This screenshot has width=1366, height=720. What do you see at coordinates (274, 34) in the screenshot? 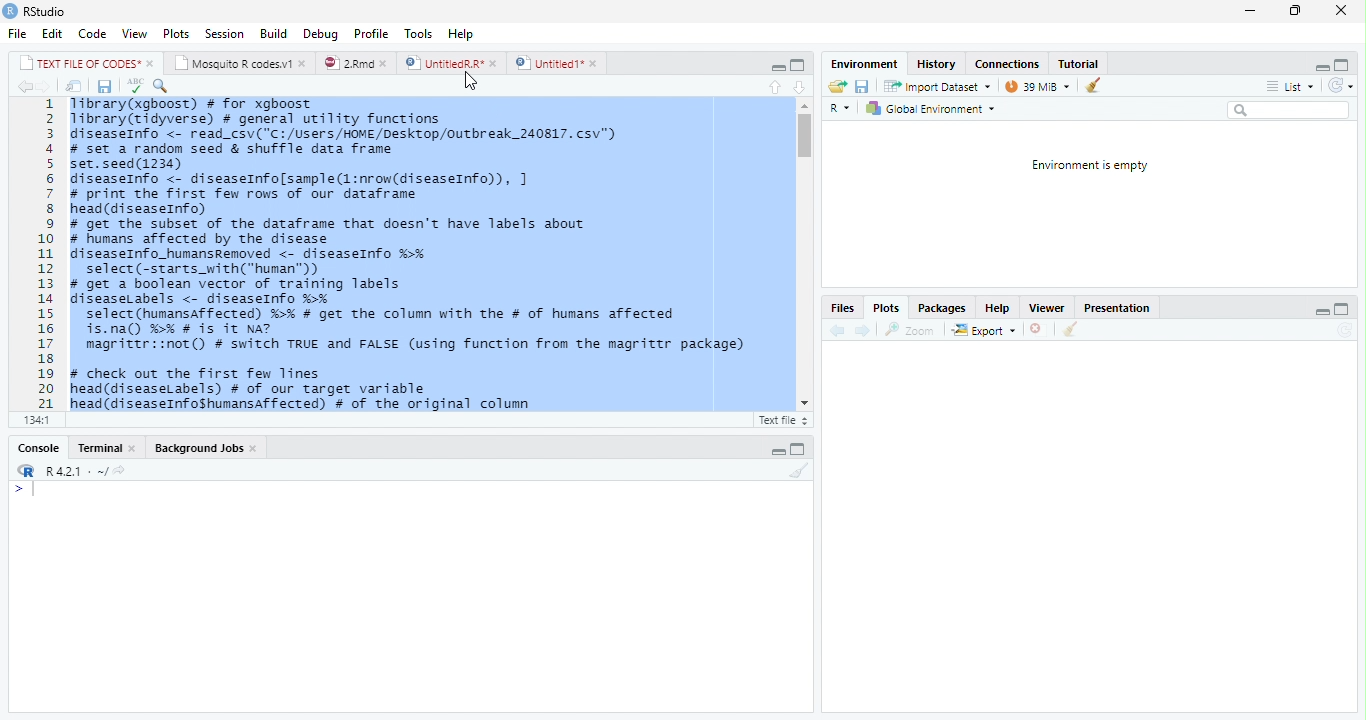
I see `Build` at bounding box center [274, 34].